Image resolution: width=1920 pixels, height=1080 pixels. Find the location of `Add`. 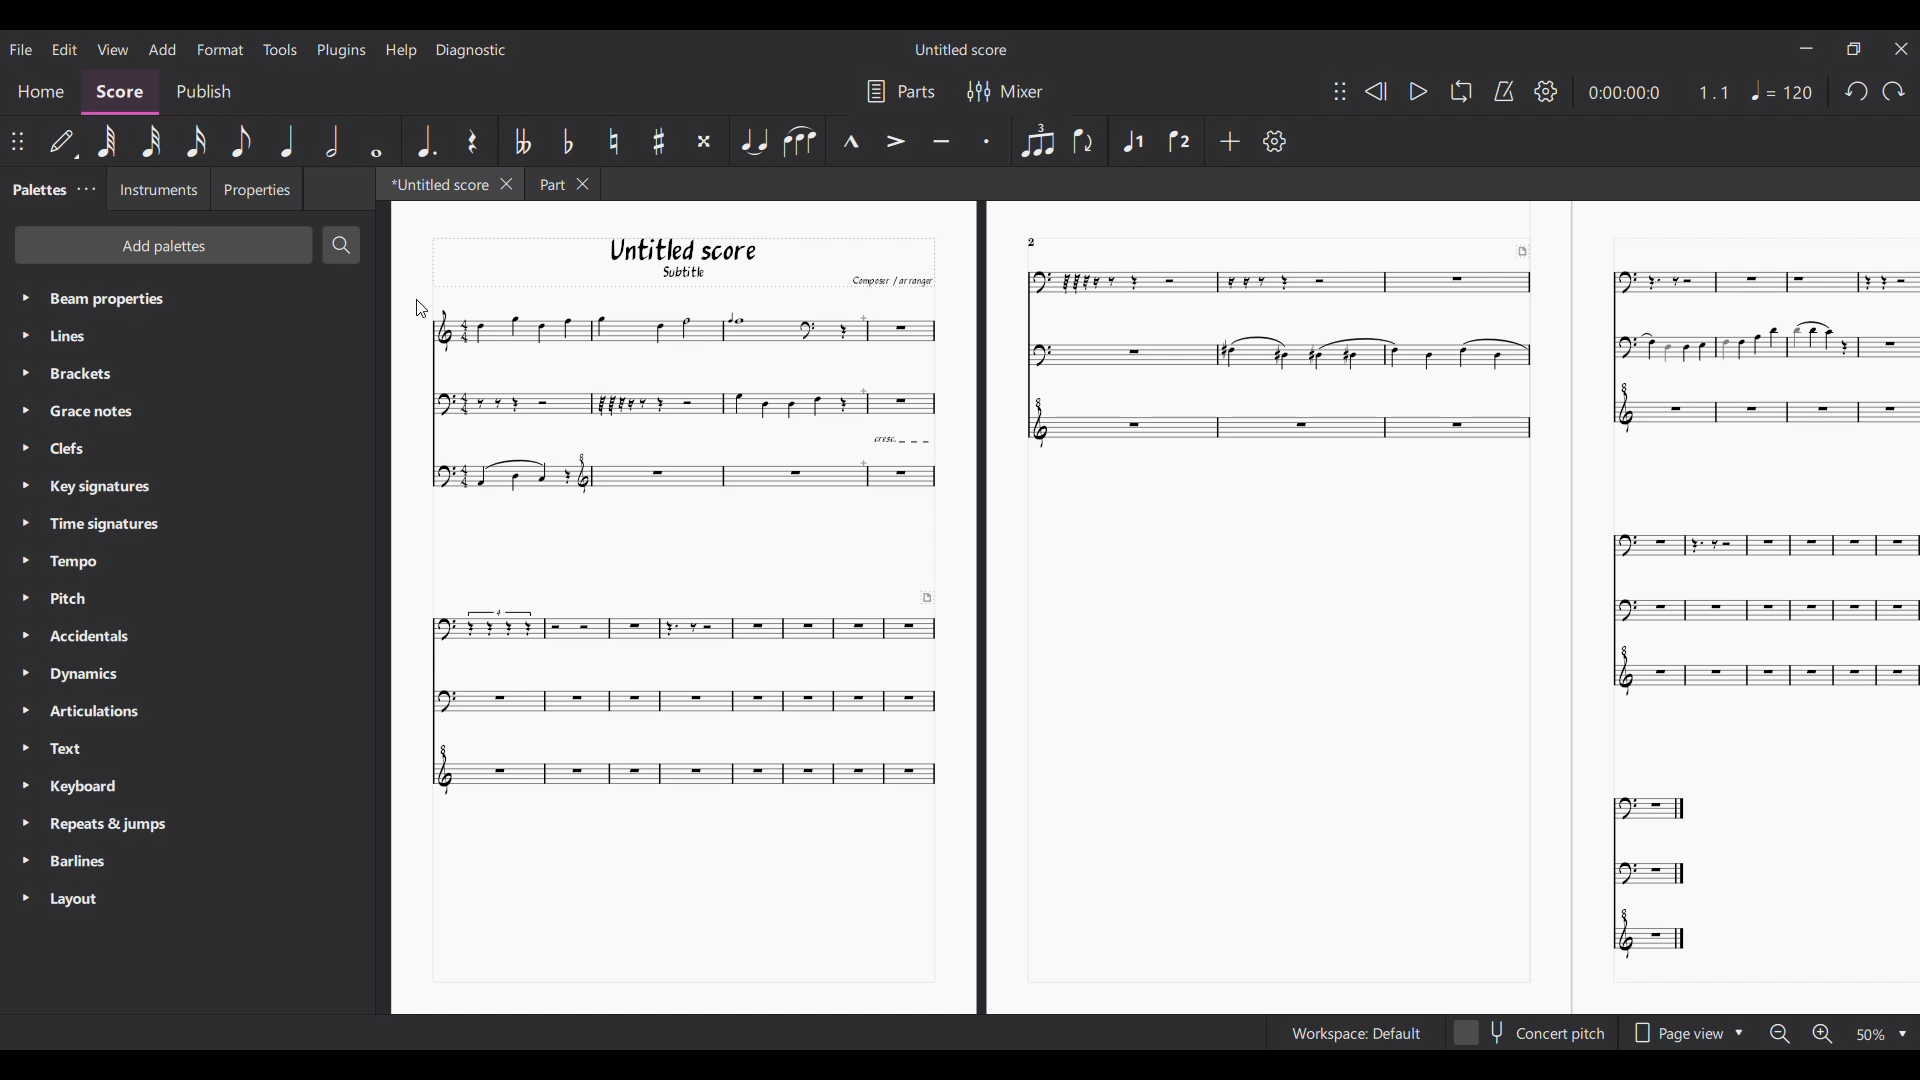

Add is located at coordinates (1229, 140).